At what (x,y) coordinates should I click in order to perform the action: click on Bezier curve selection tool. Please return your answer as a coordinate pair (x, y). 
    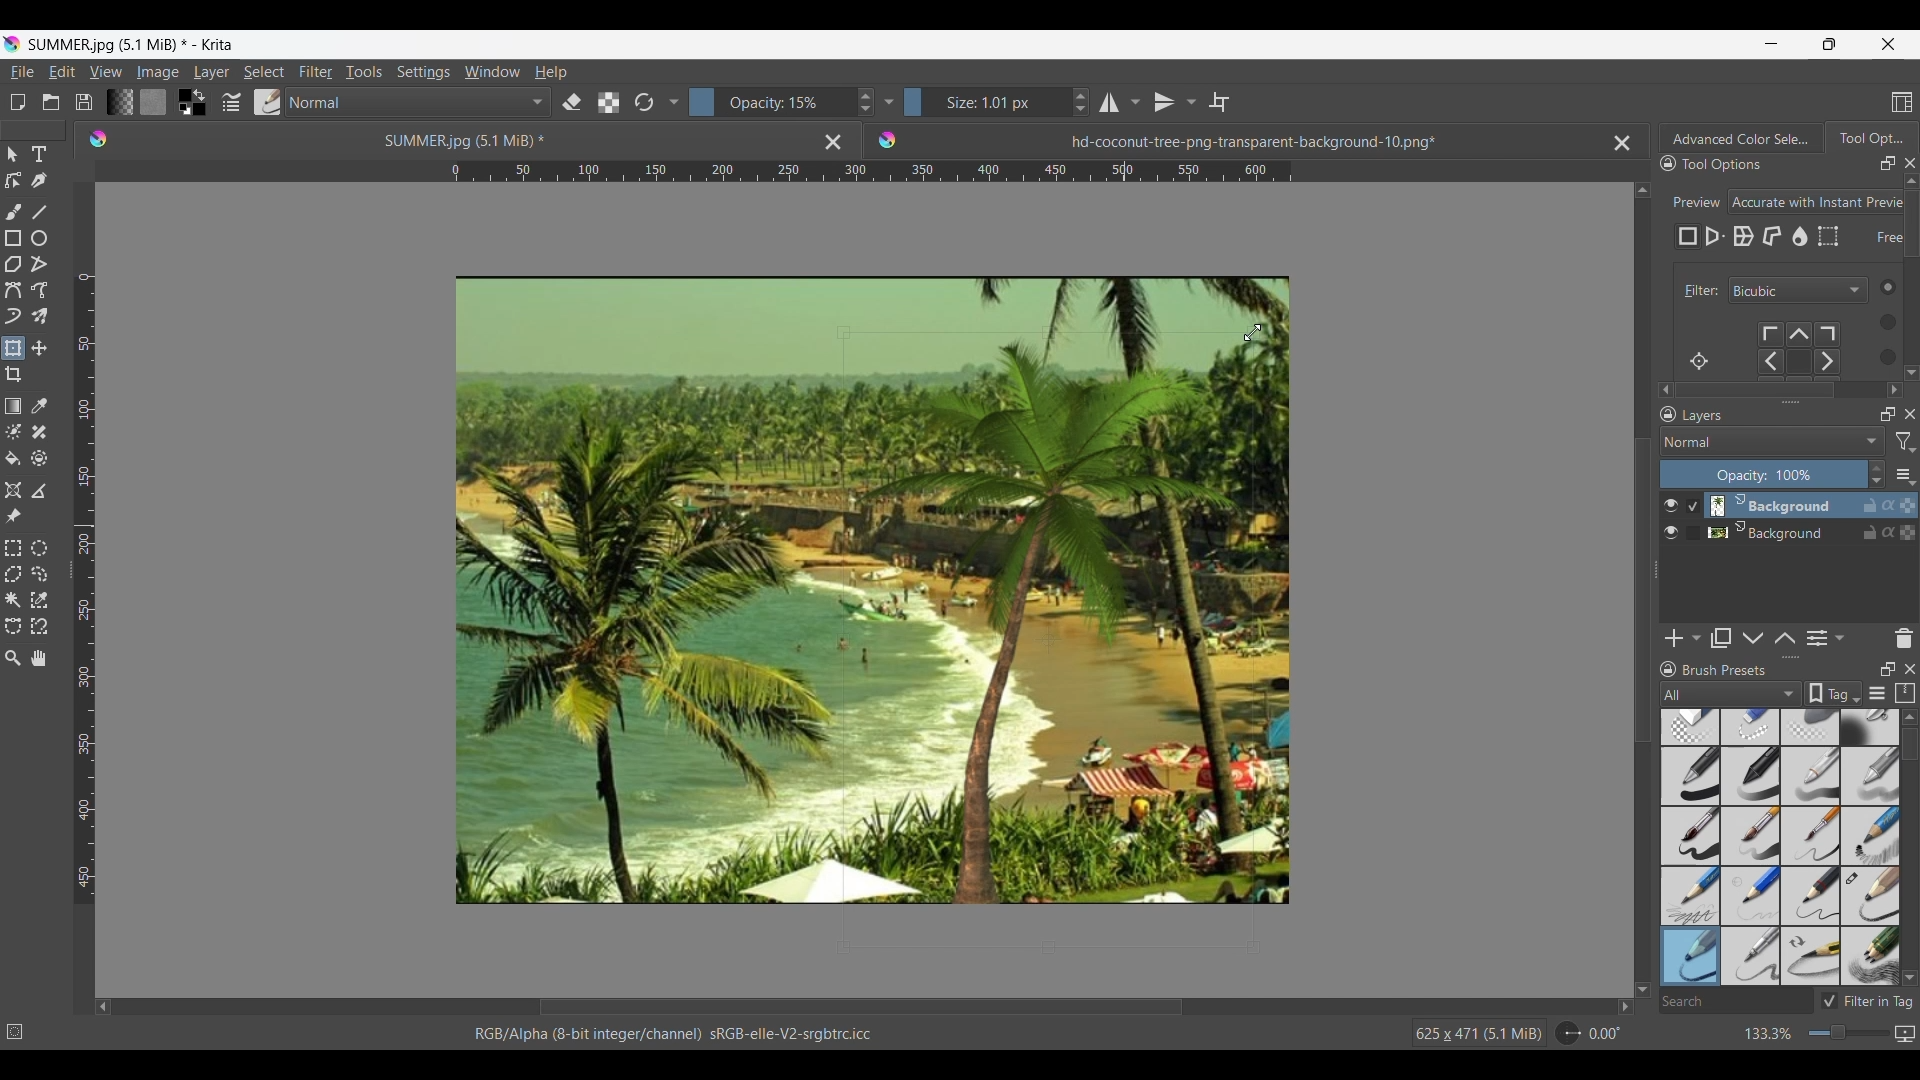
    Looking at the image, I should click on (13, 625).